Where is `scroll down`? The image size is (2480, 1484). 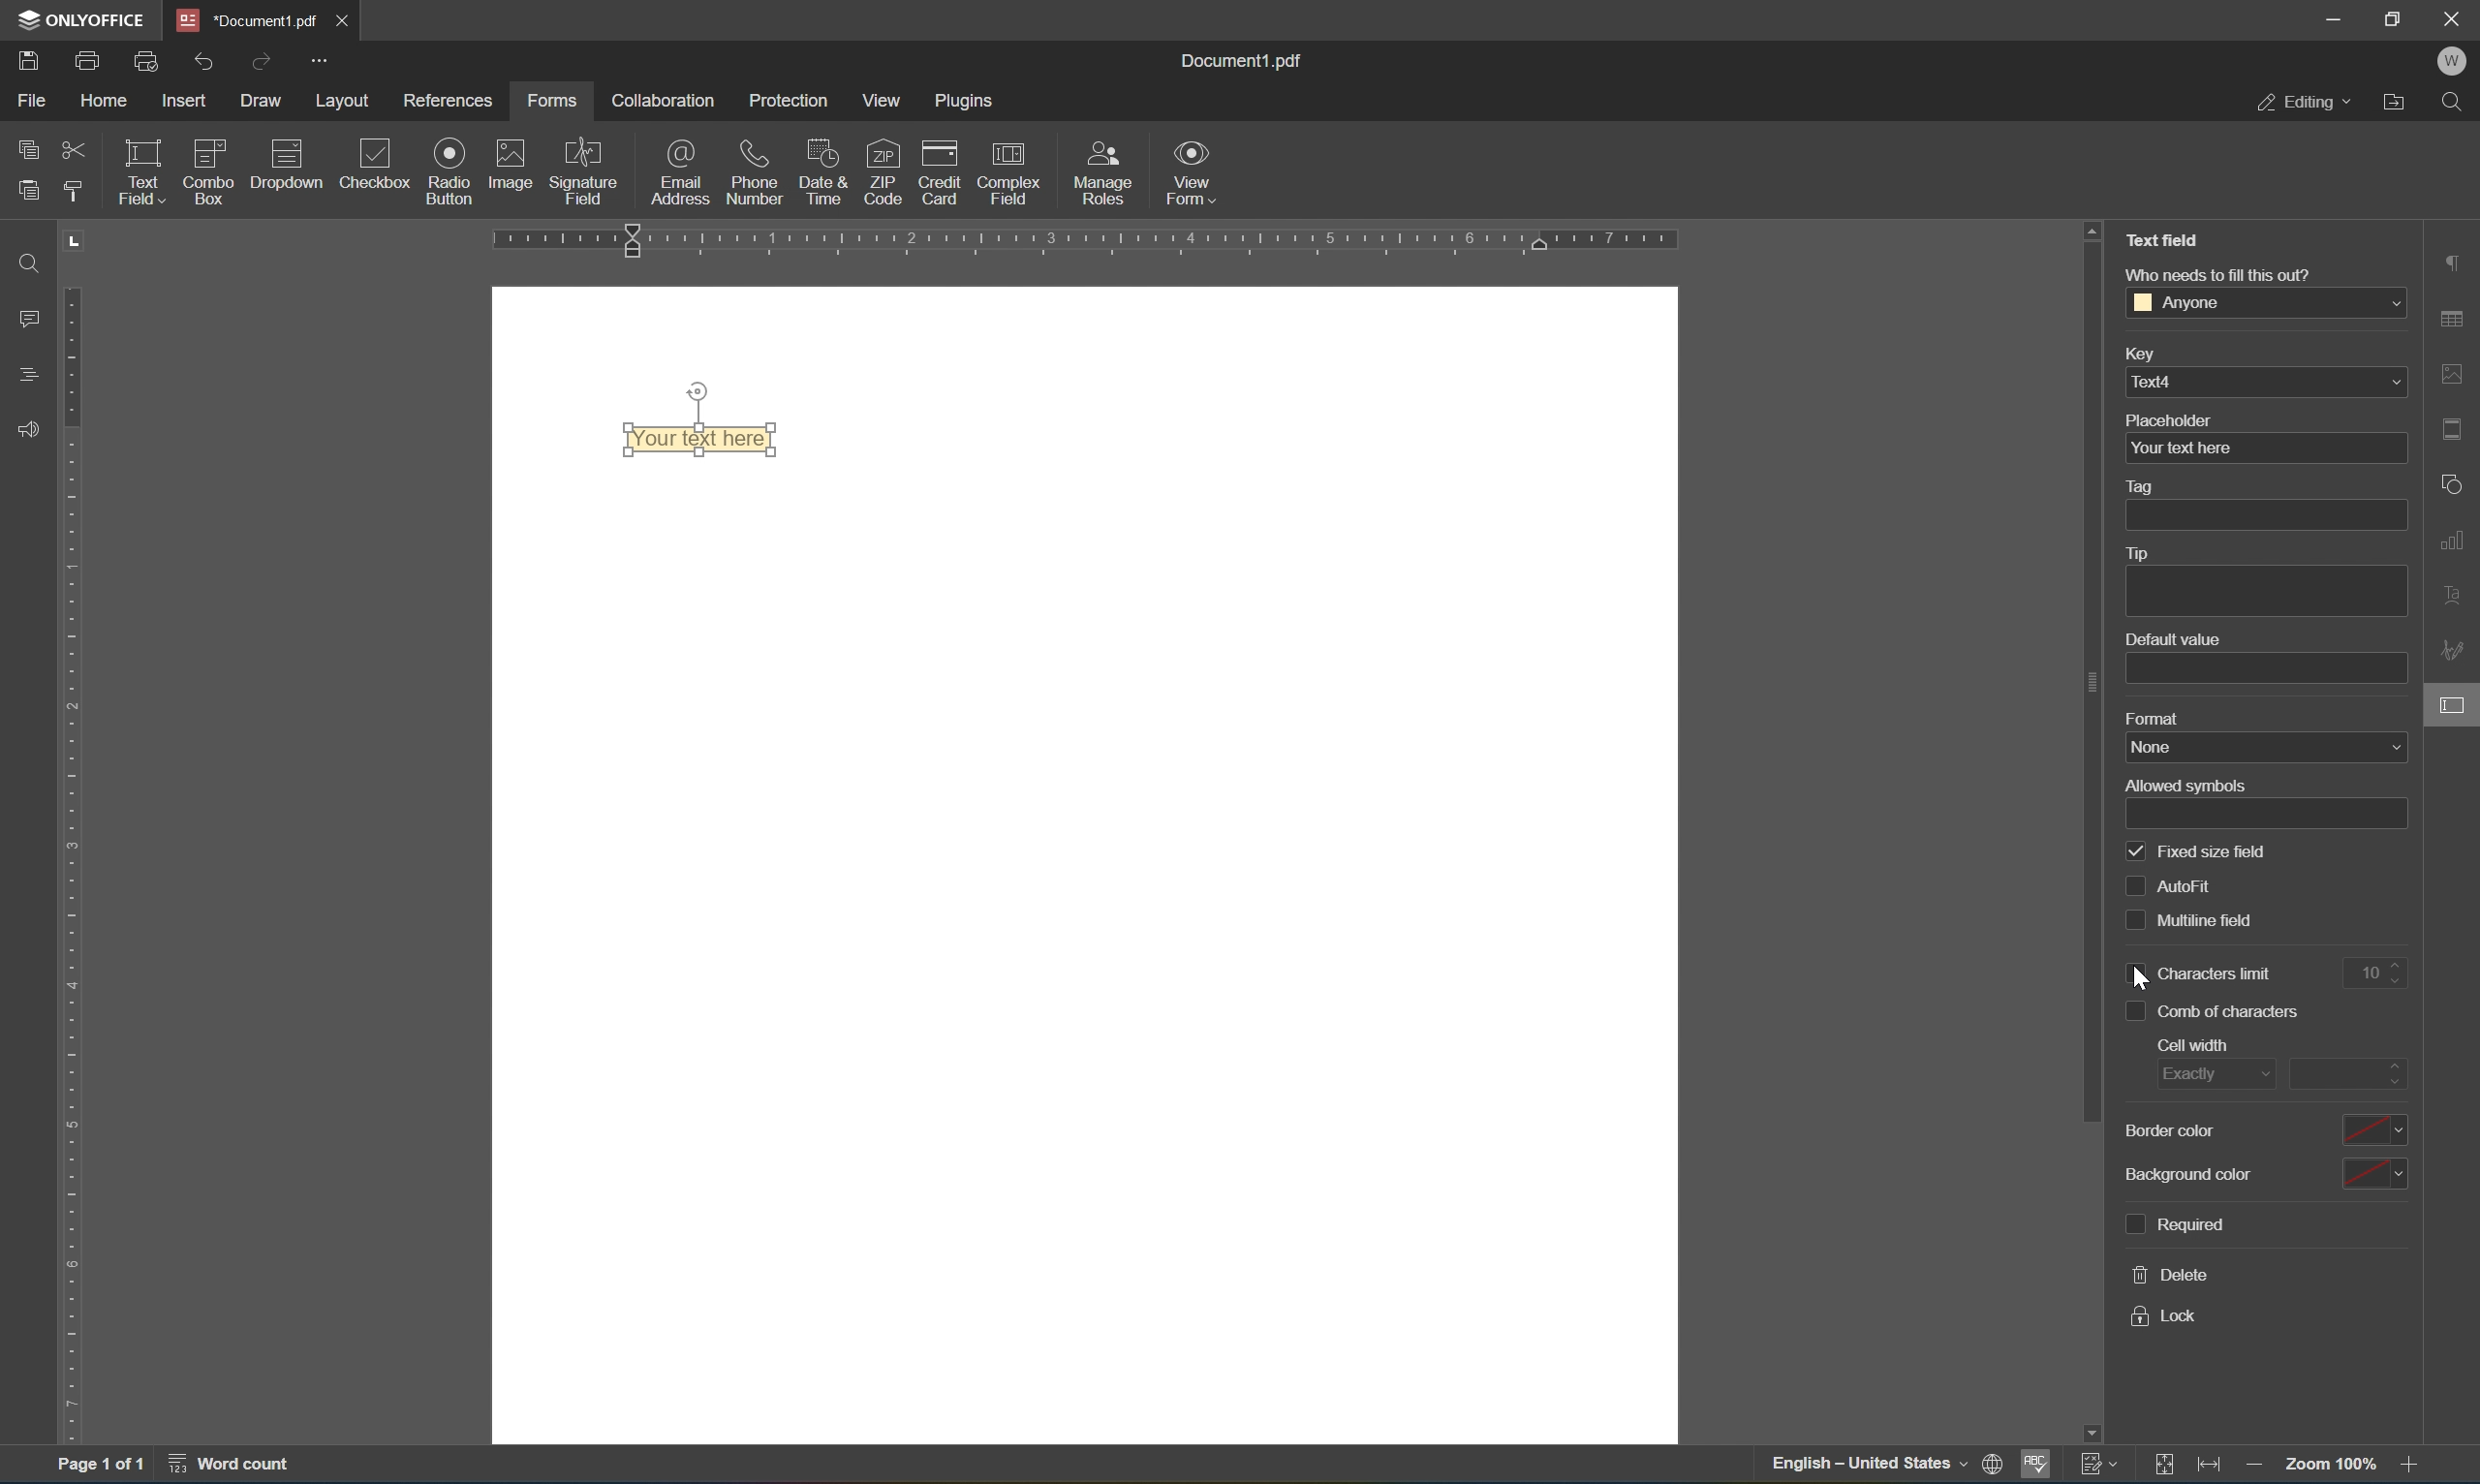
scroll down is located at coordinates (2416, 1428).